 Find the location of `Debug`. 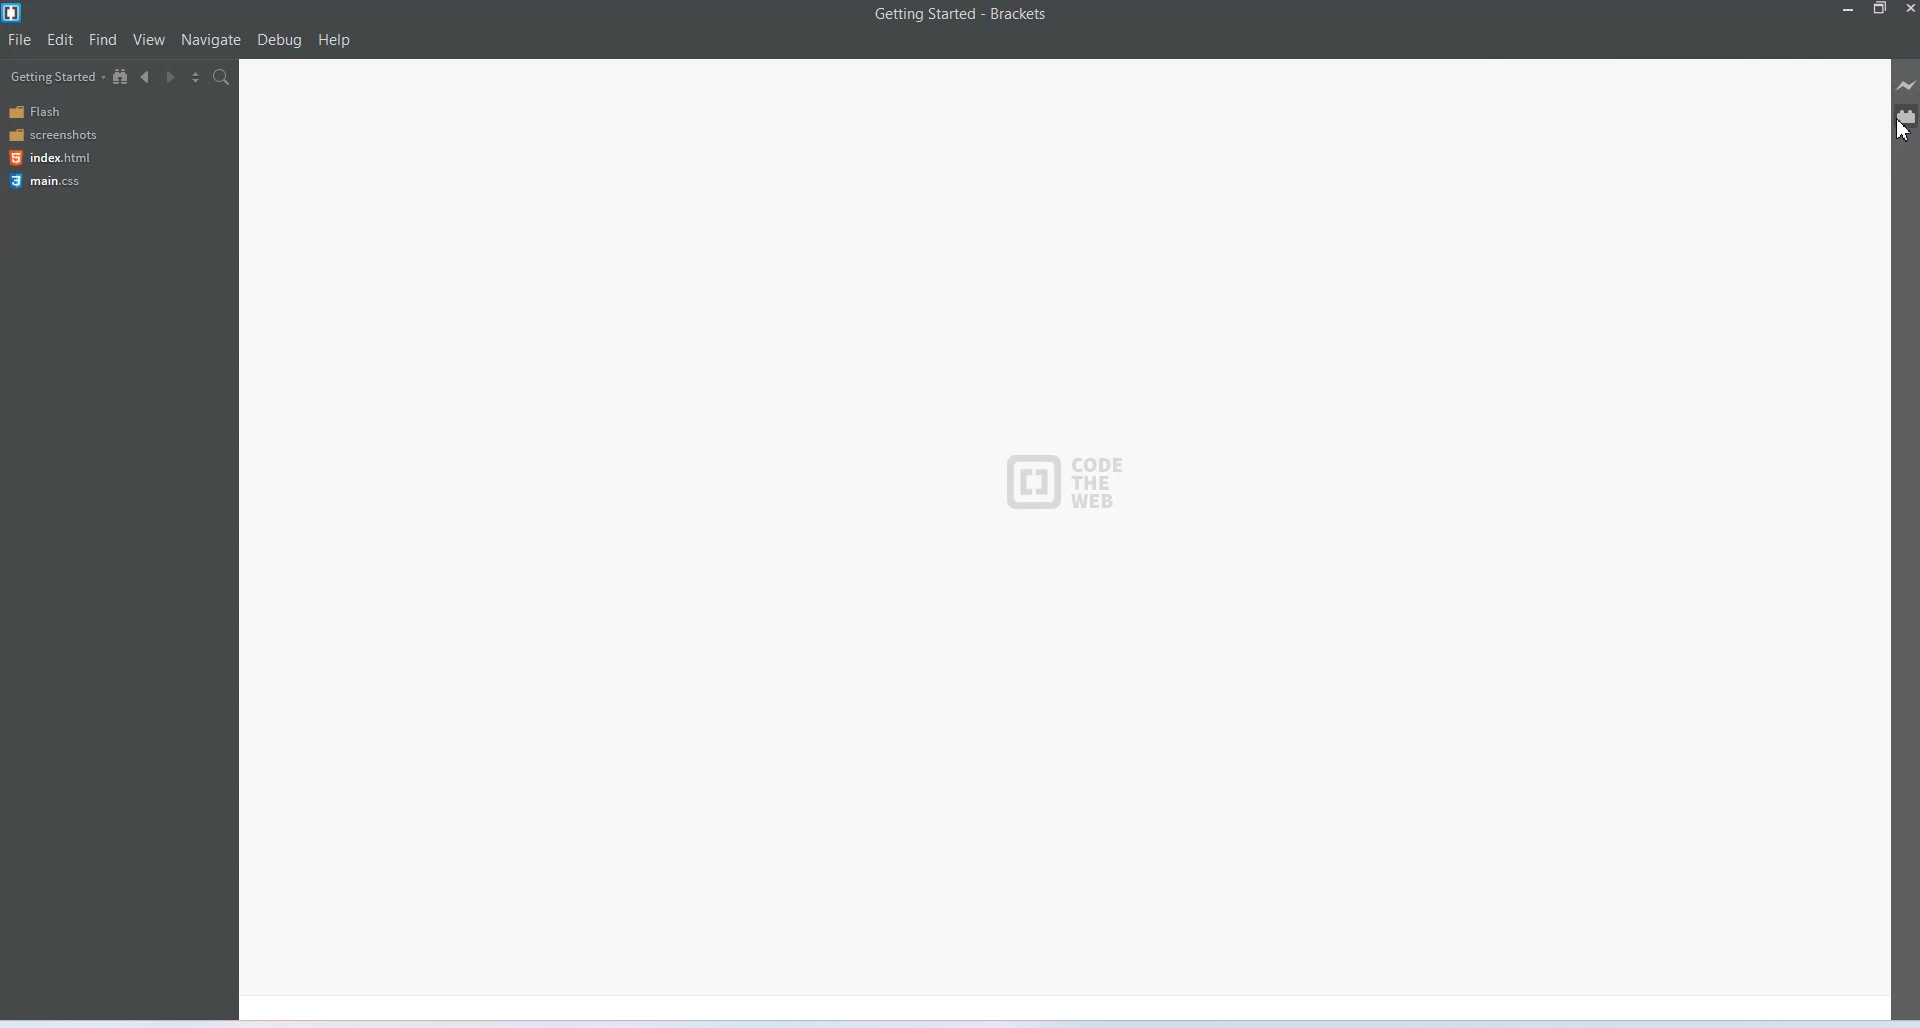

Debug is located at coordinates (278, 41).